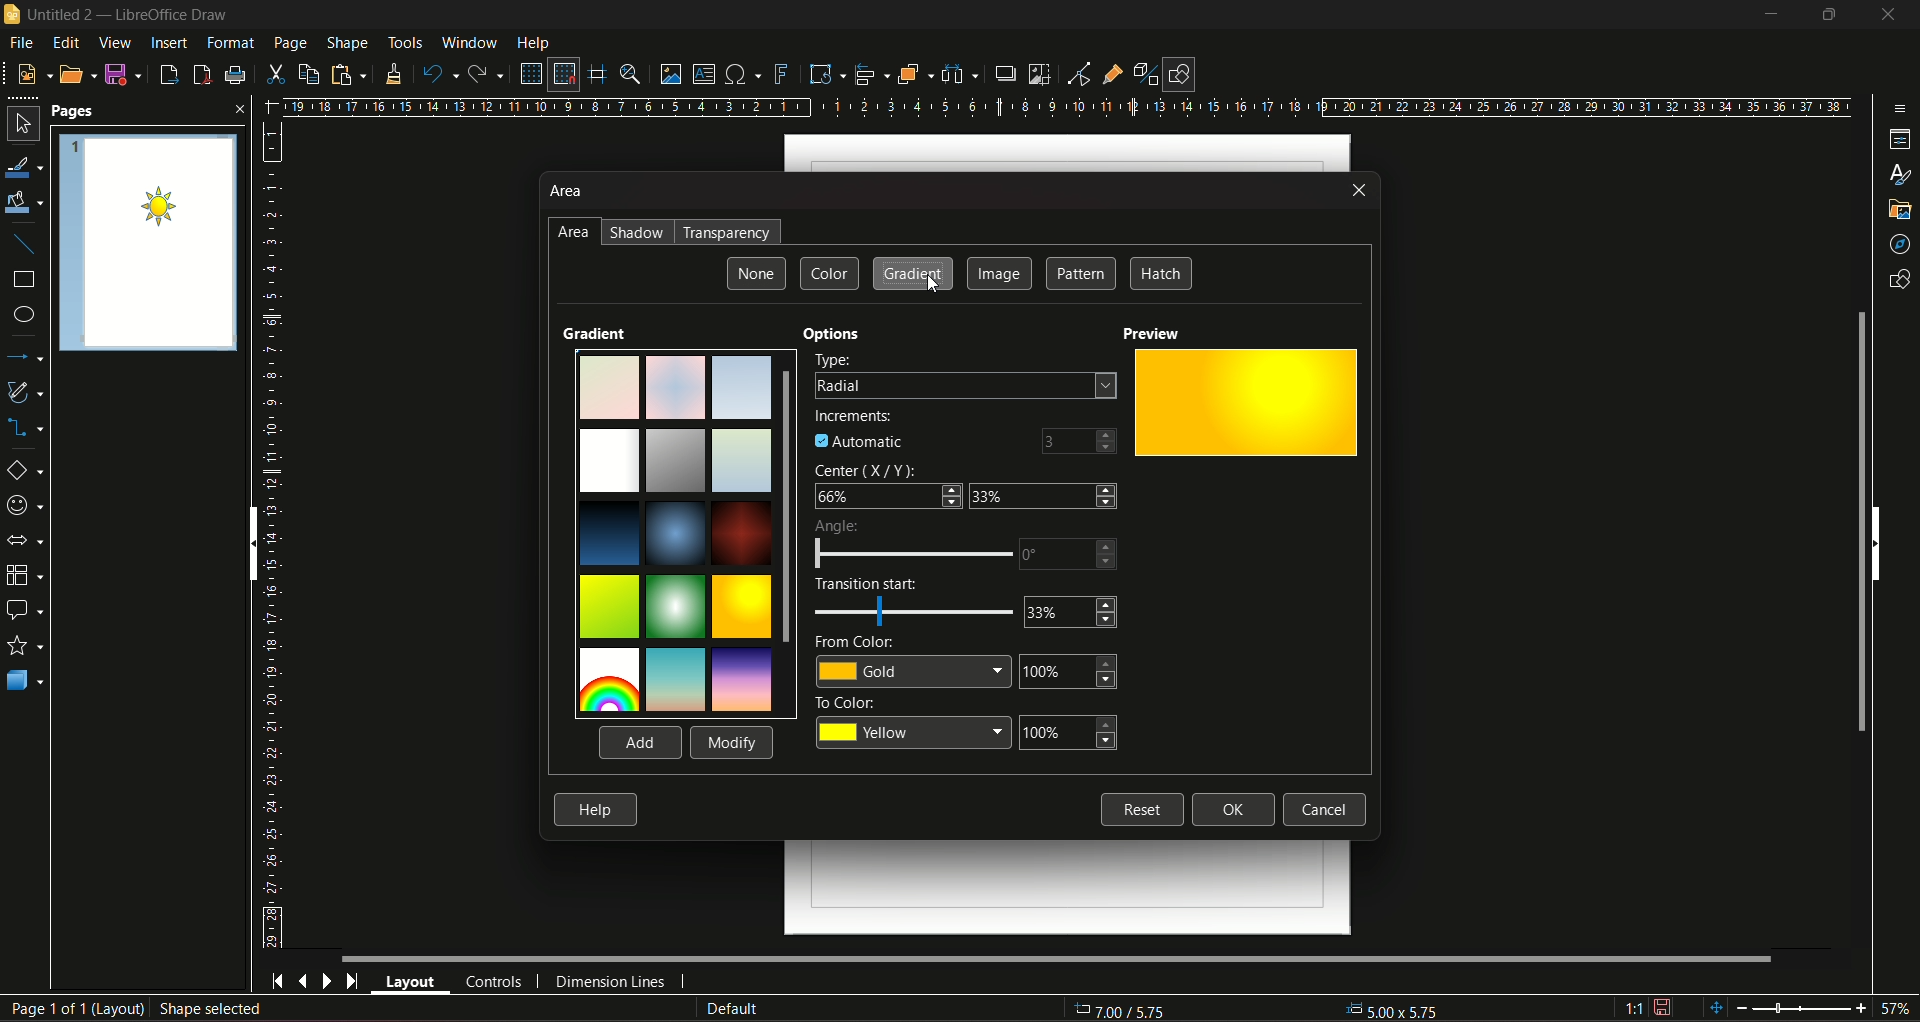 The image size is (1920, 1022). What do you see at coordinates (1237, 810) in the screenshot?
I see `Ok` at bounding box center [1237, 810].